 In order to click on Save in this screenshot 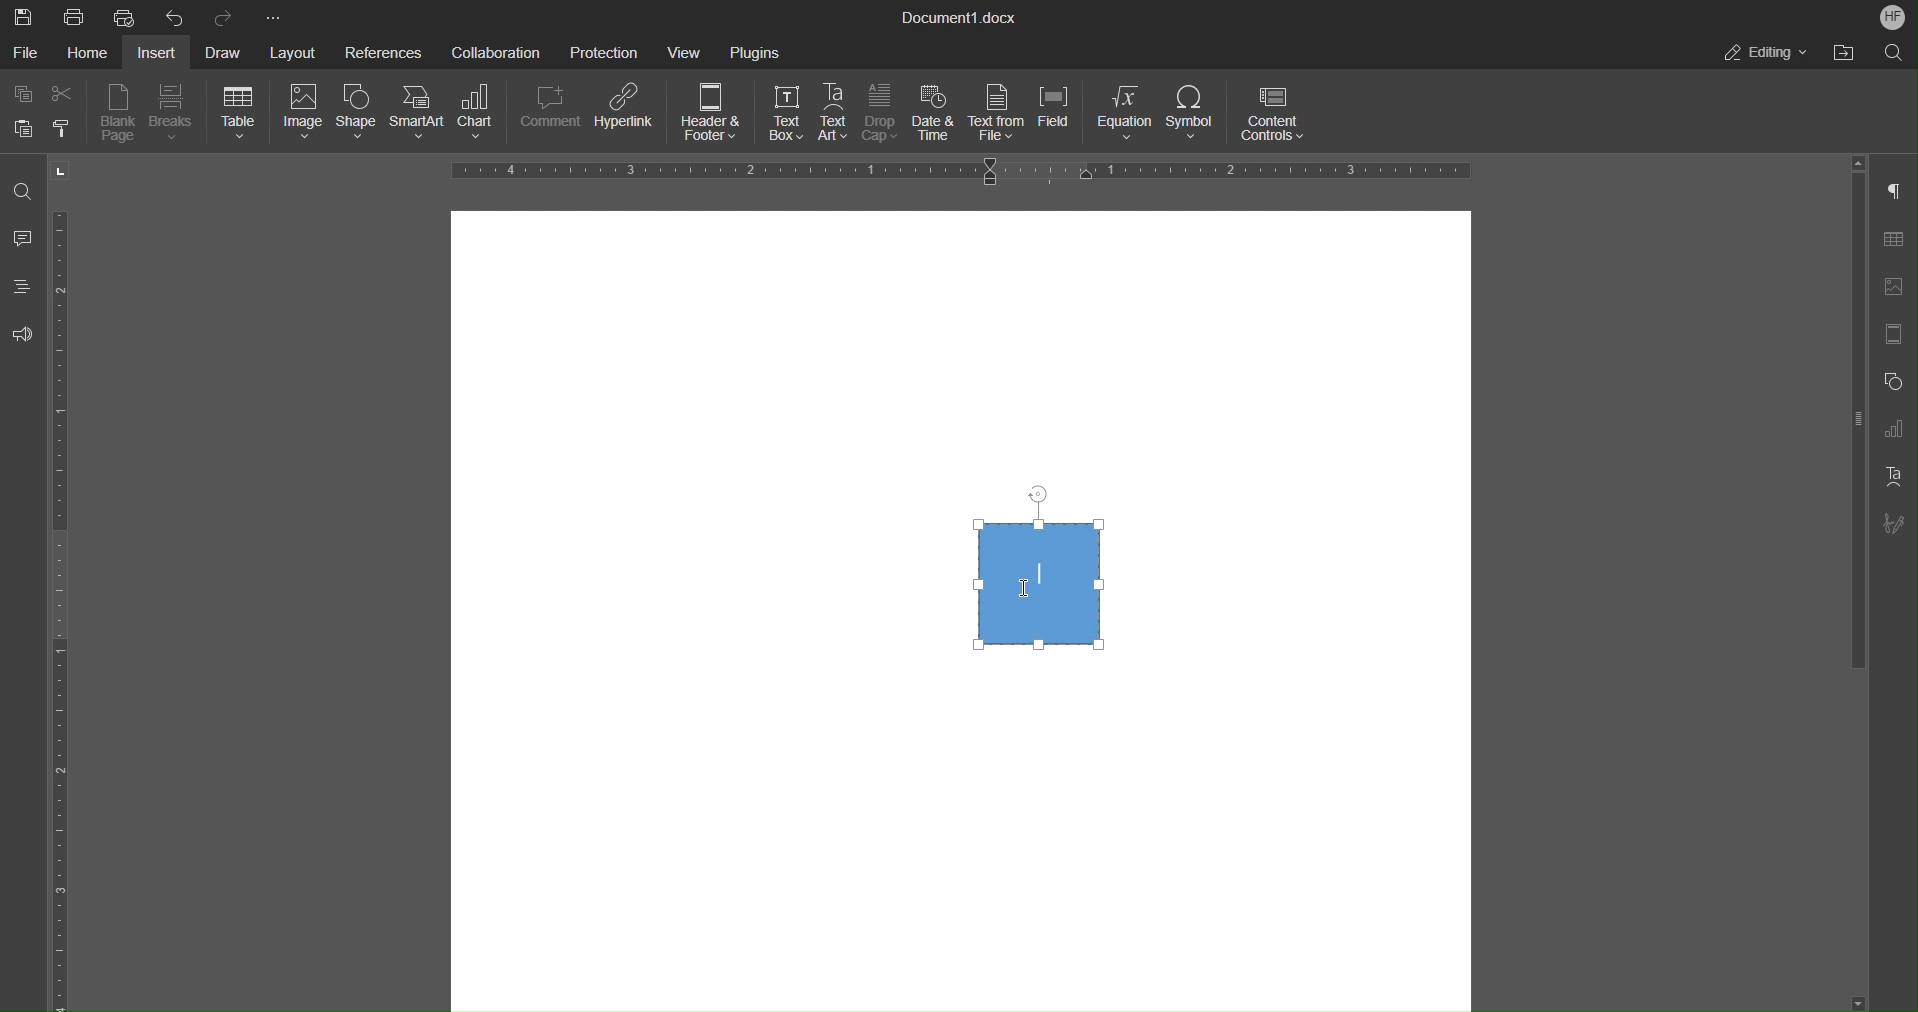, I will do `click(20, 15)`.